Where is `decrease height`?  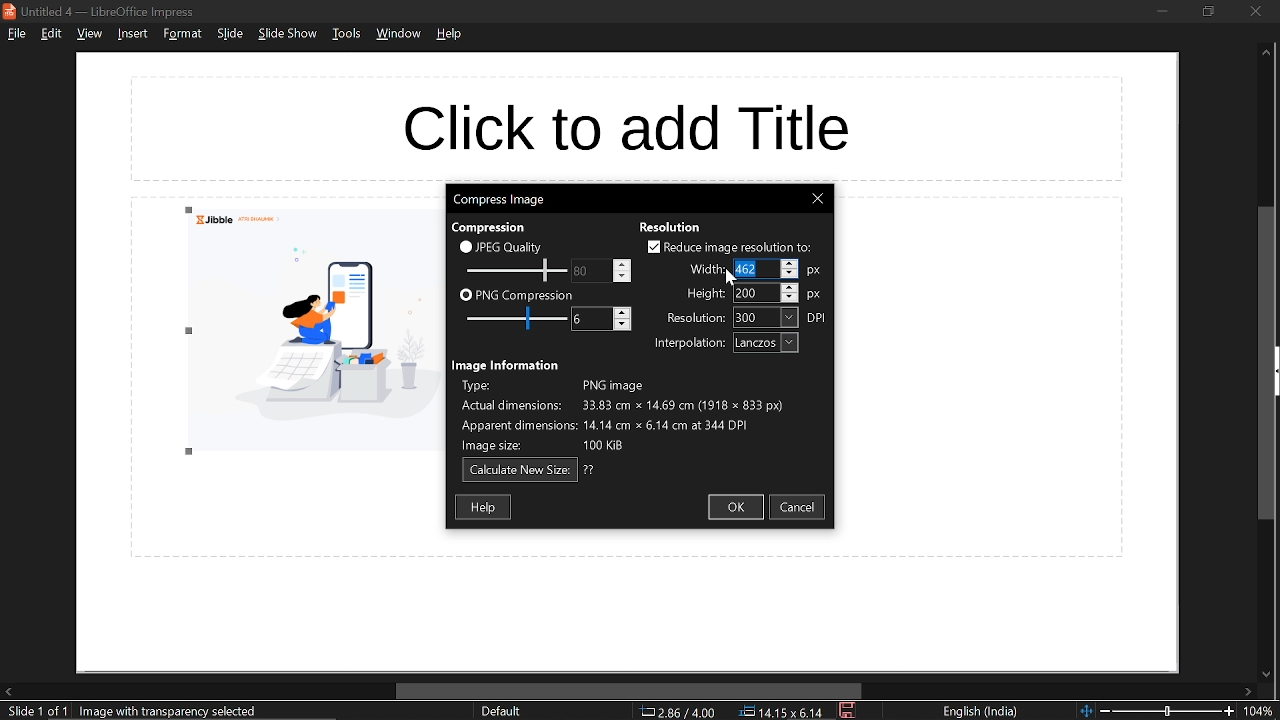 decrease height is located at coordinates (790, 297).